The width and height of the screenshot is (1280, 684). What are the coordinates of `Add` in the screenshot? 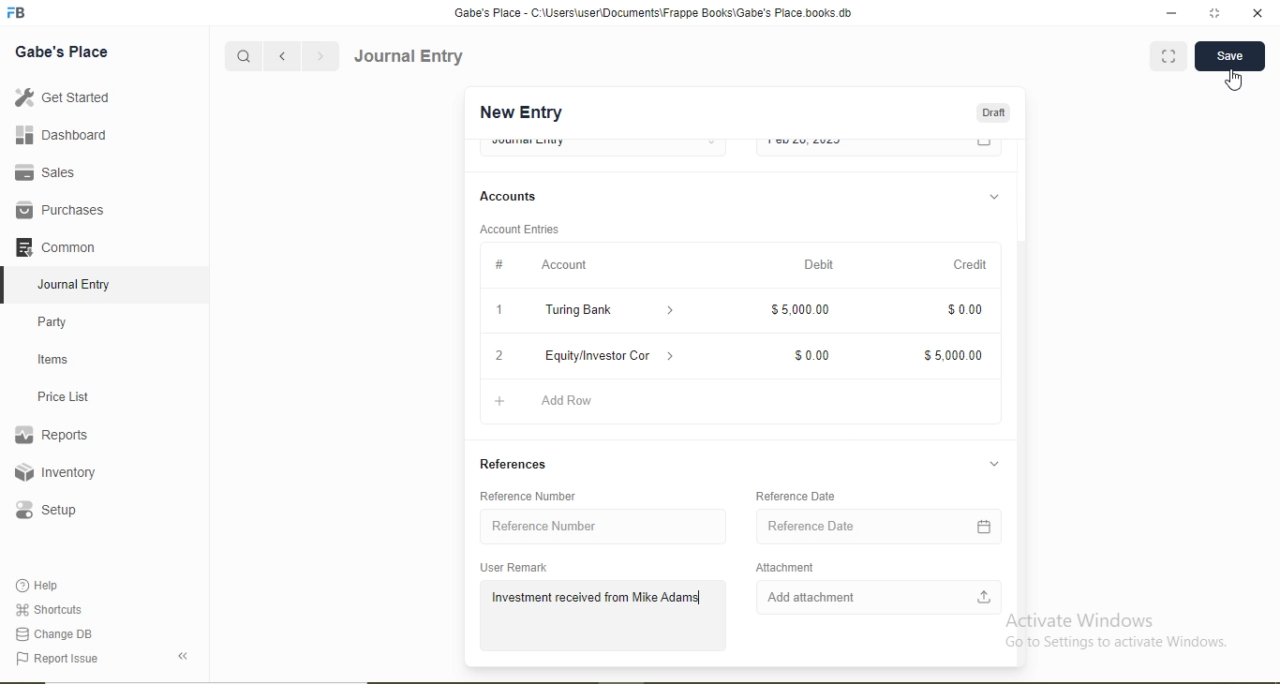 It's located at (500, 401).